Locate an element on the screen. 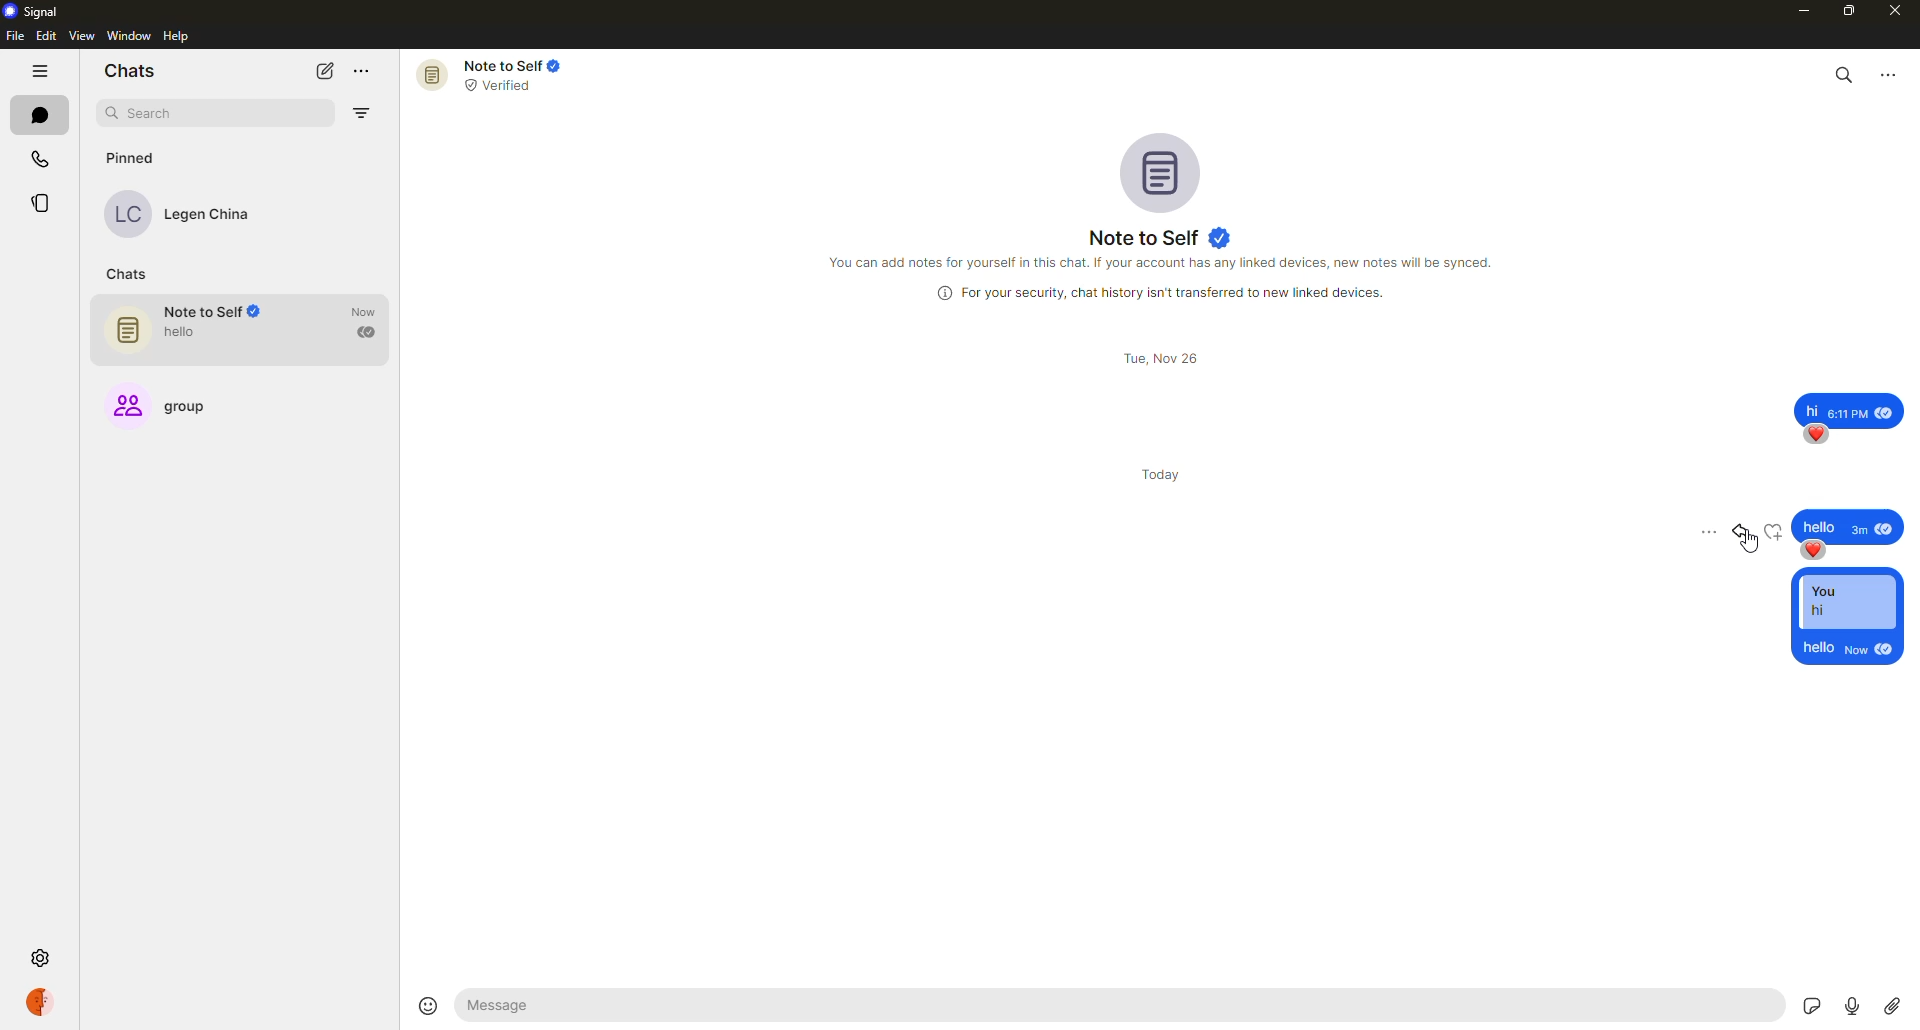 This screenshot has width=1920, height=1030. reaction is located at coordinates (1819, 435).